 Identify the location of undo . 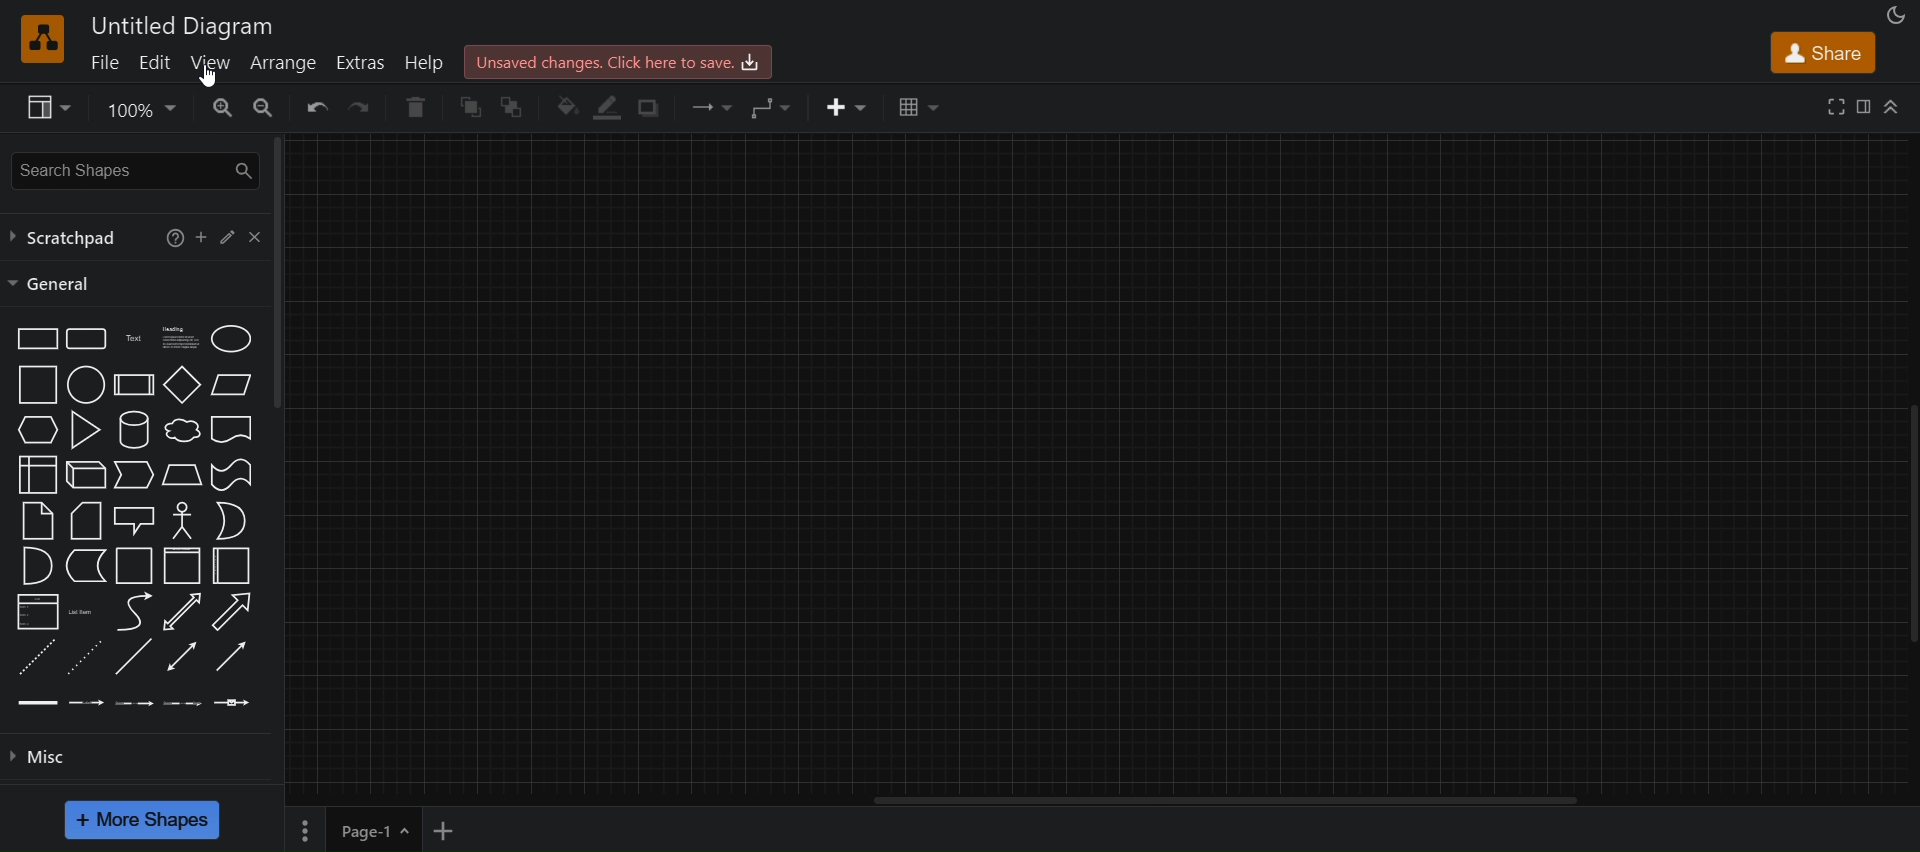
(315, 110).